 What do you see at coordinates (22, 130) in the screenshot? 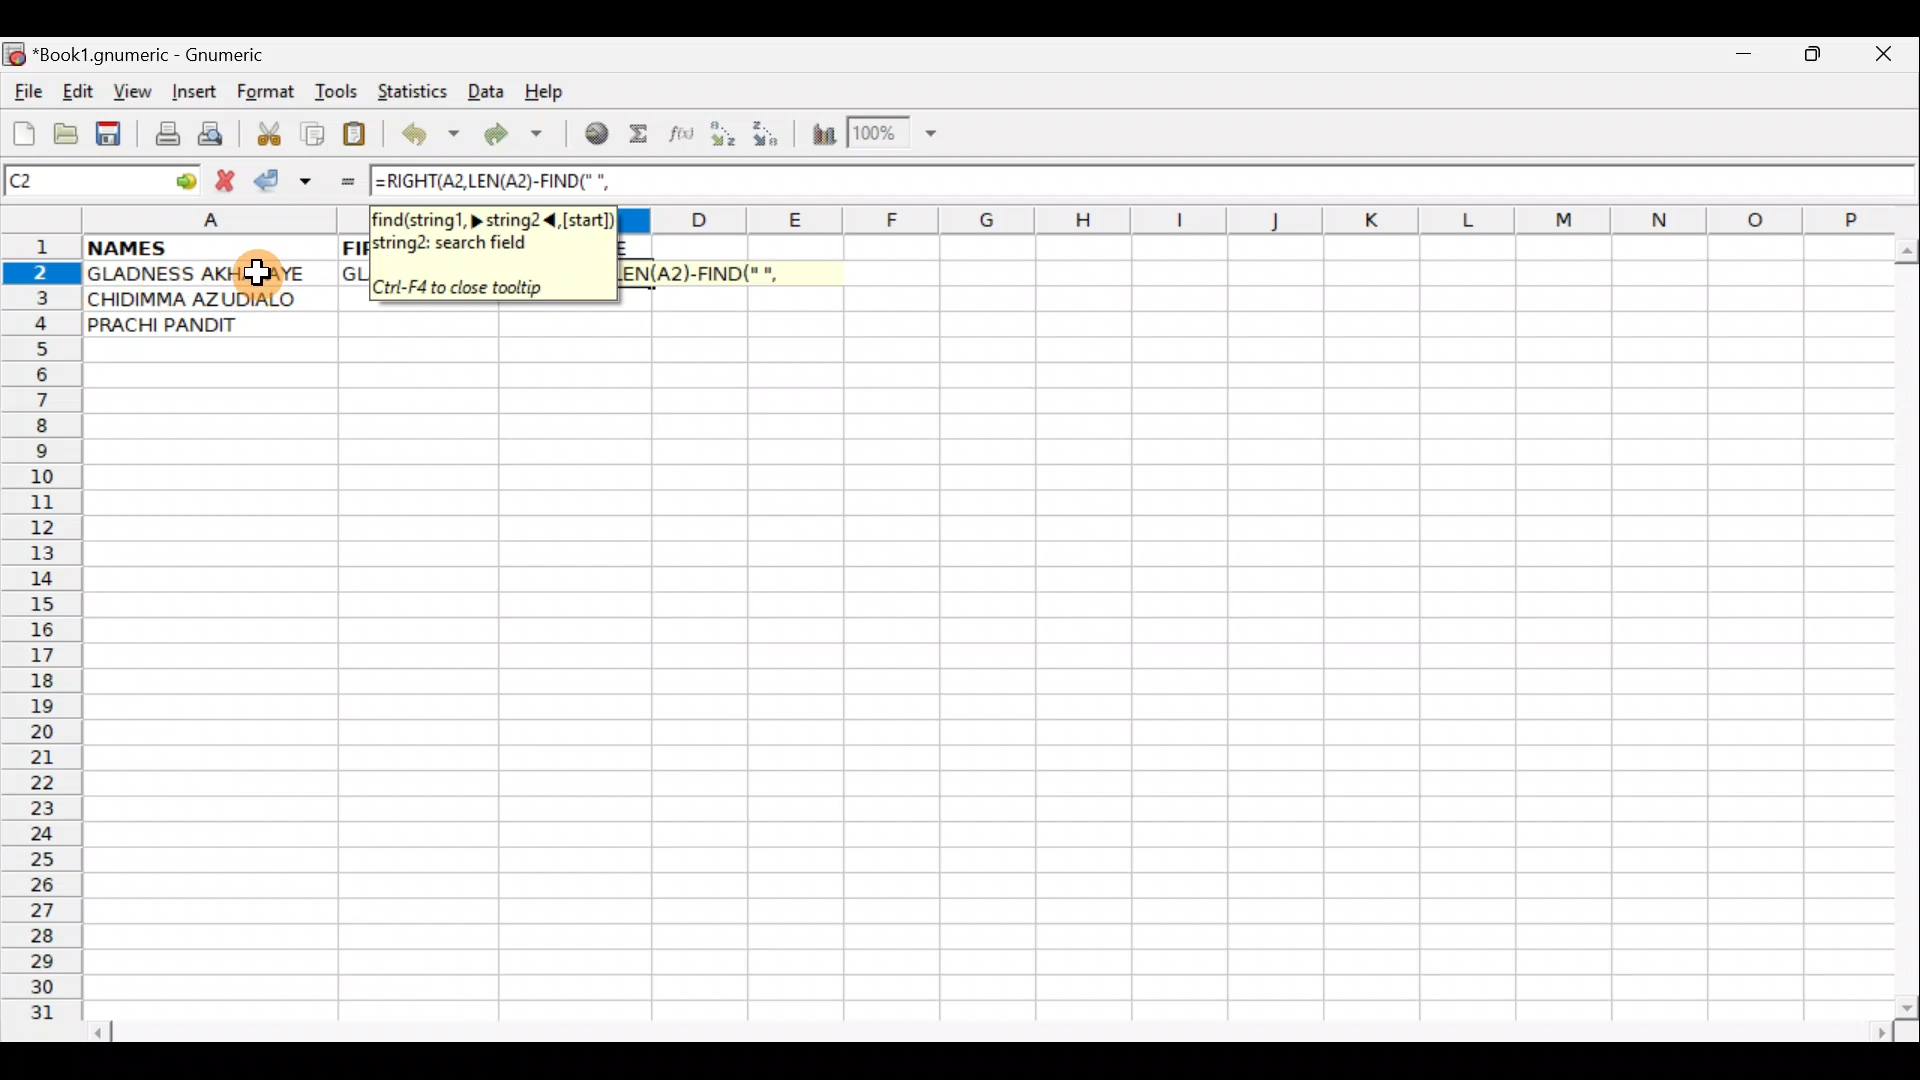
I see `Create new workbook` at bounding box center [22, 130].